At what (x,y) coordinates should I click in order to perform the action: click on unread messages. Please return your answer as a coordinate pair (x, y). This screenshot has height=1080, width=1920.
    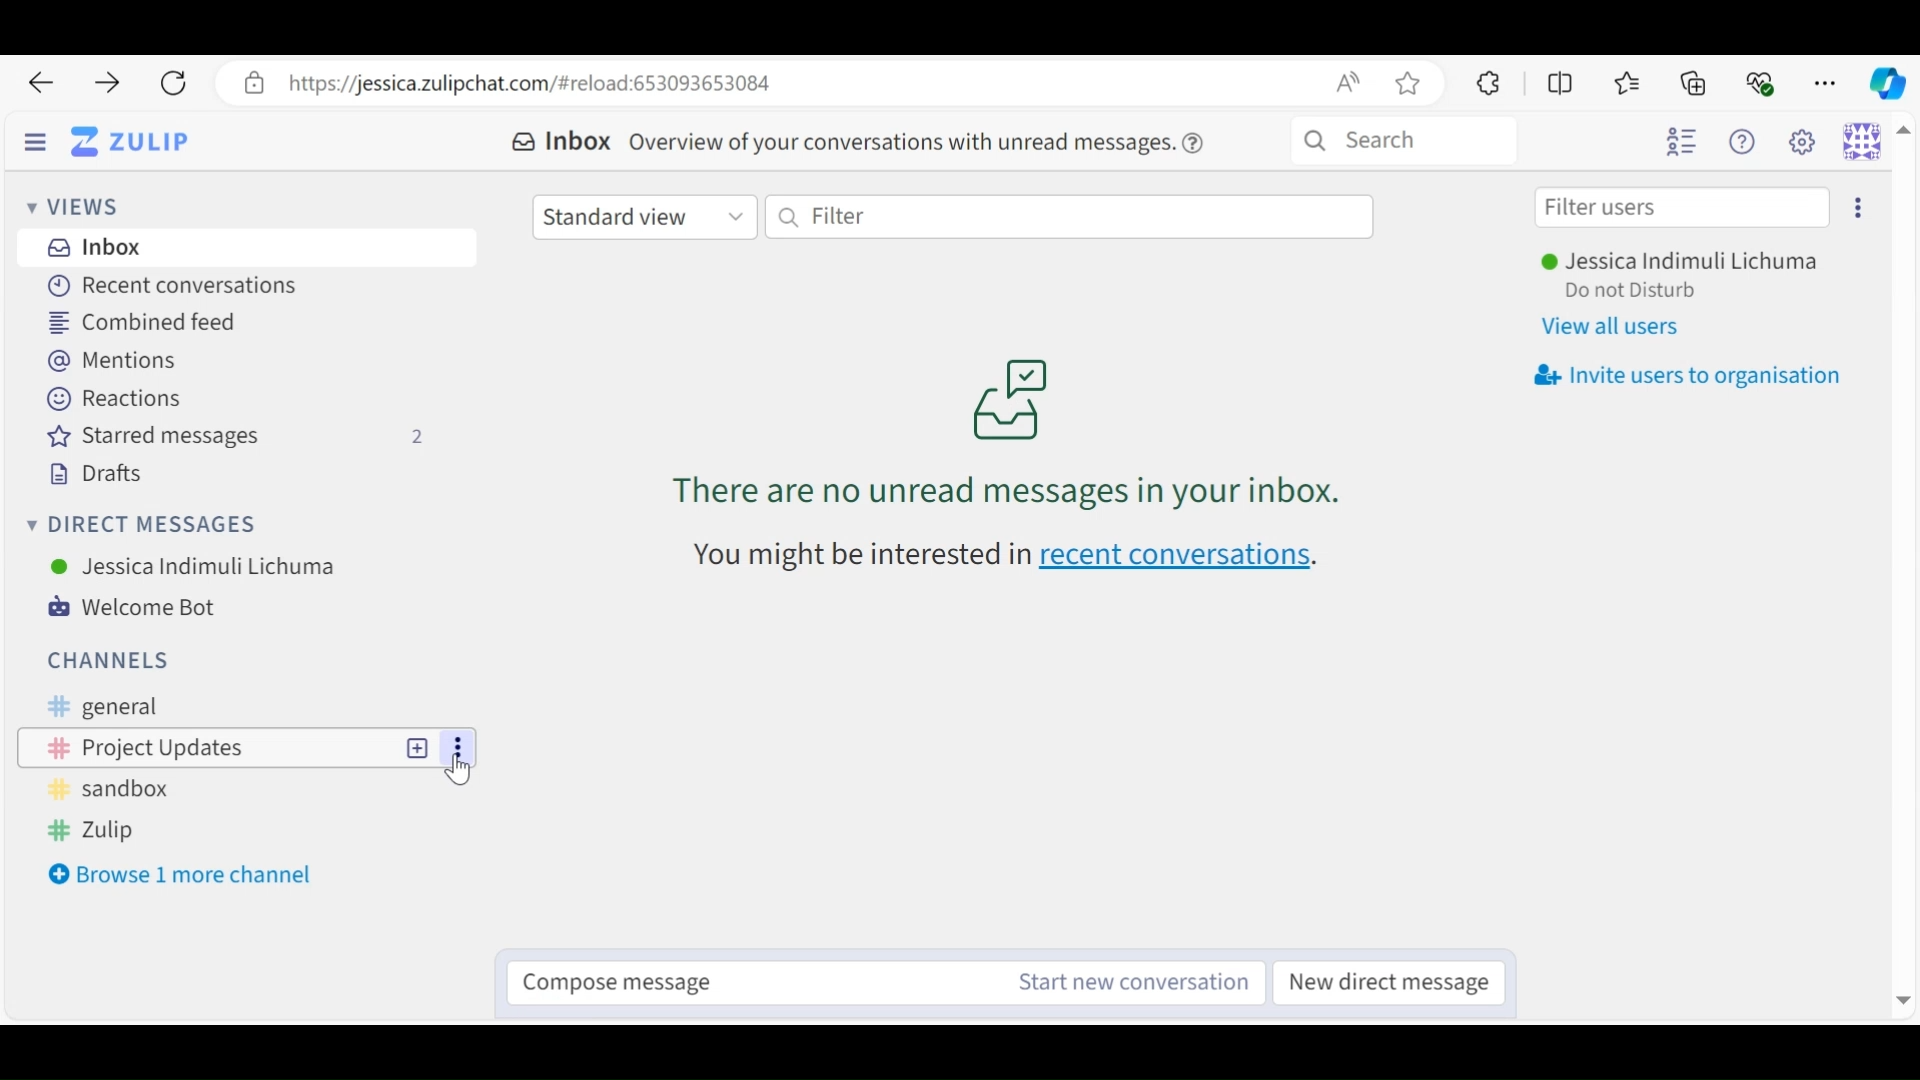
    Looking at the image, I should click on (1004, 432).